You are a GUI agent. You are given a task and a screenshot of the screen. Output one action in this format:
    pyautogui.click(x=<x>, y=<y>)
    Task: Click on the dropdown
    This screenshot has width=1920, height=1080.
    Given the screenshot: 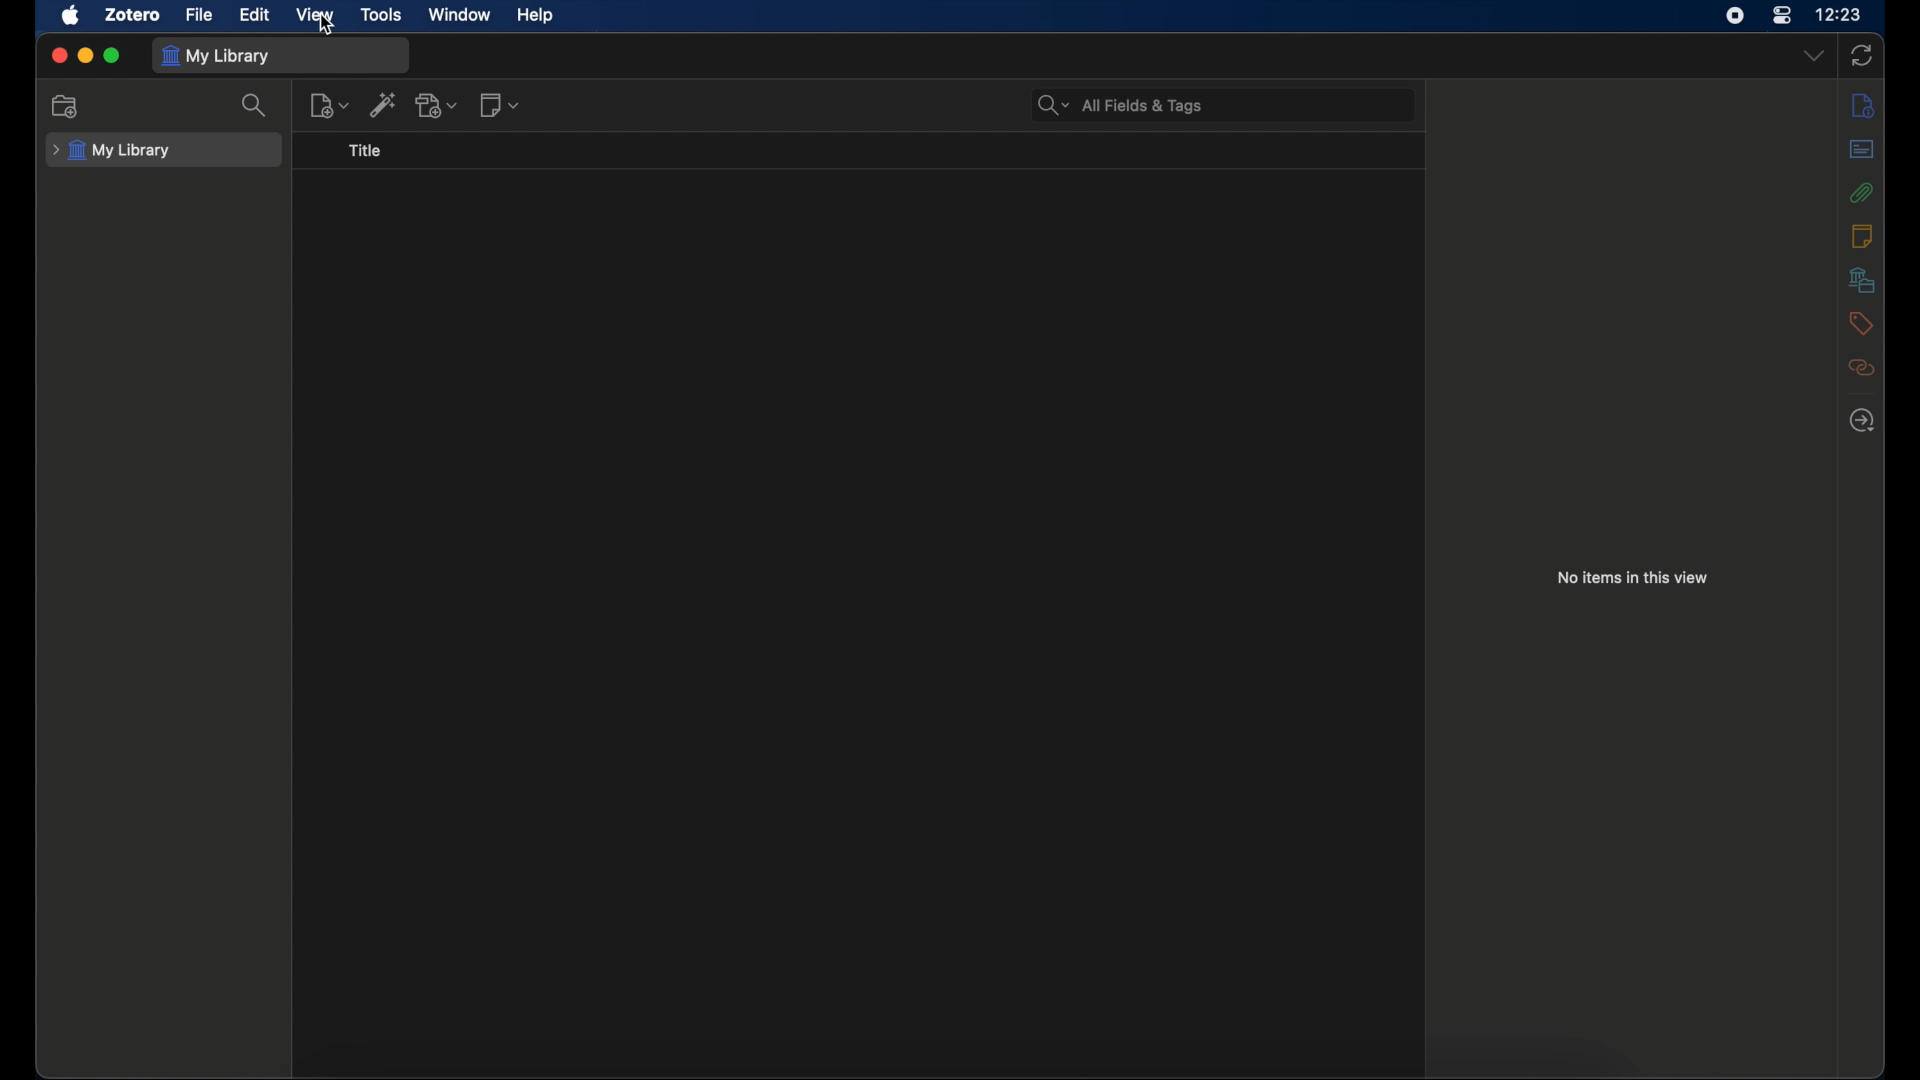 What is the action you would take?
    pyautogui.click(x=1814, y=55)
    